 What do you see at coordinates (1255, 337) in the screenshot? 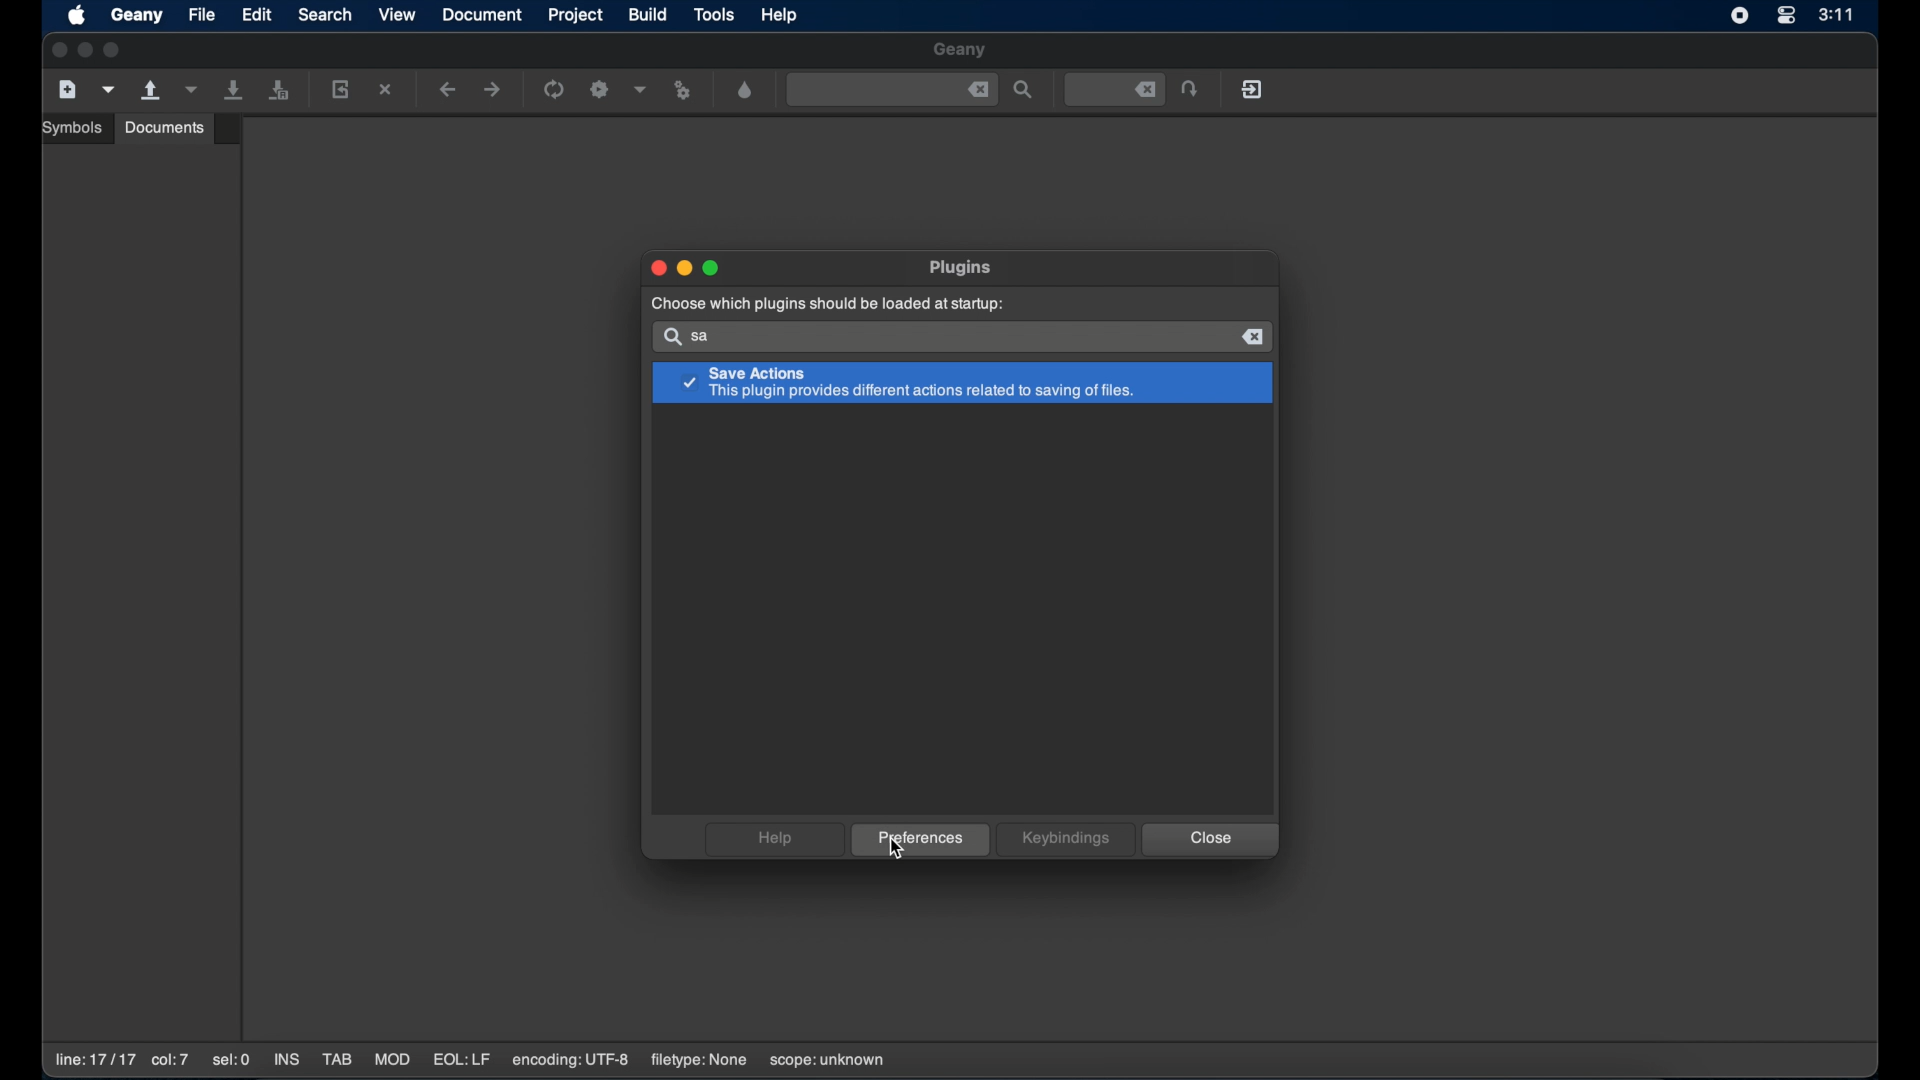
I see `close` at bounding box center [1255, 337].